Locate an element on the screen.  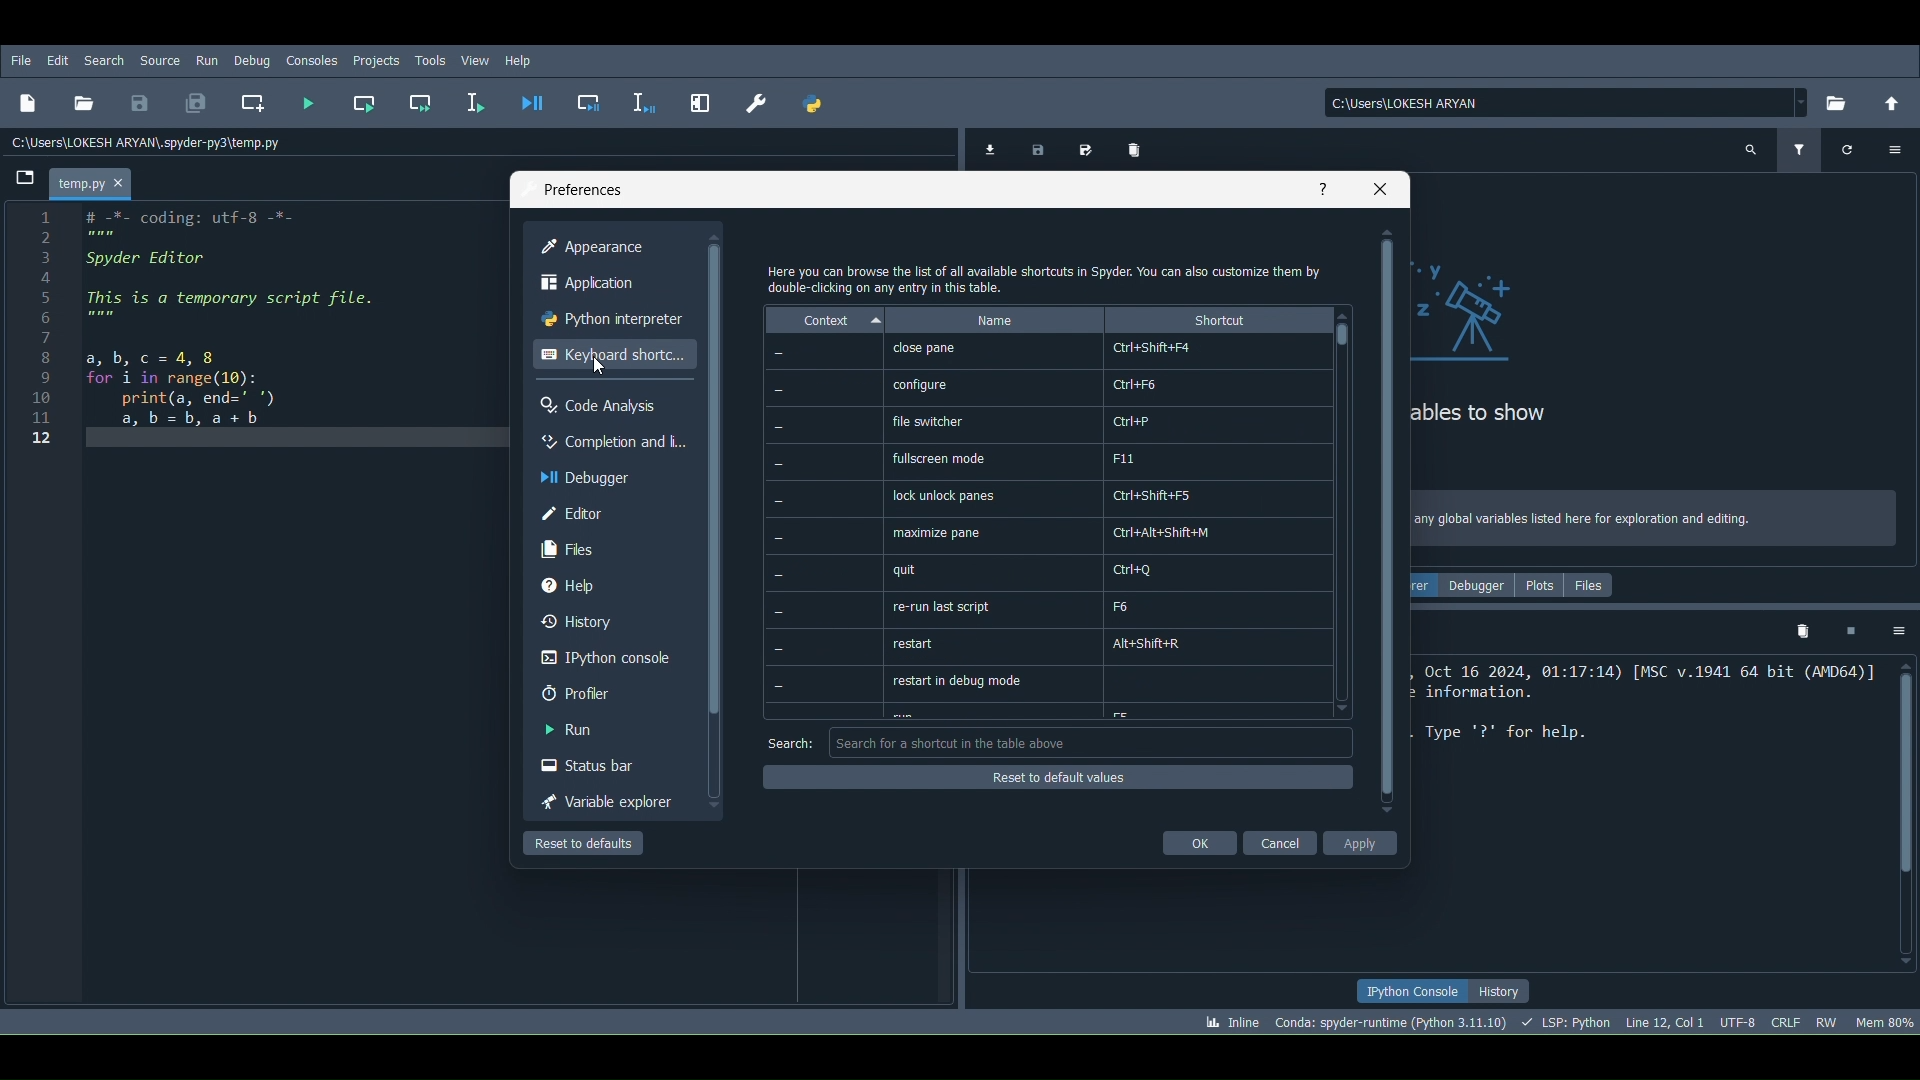
Open file (Ctrl + O) is located at coordinates (85, 100).